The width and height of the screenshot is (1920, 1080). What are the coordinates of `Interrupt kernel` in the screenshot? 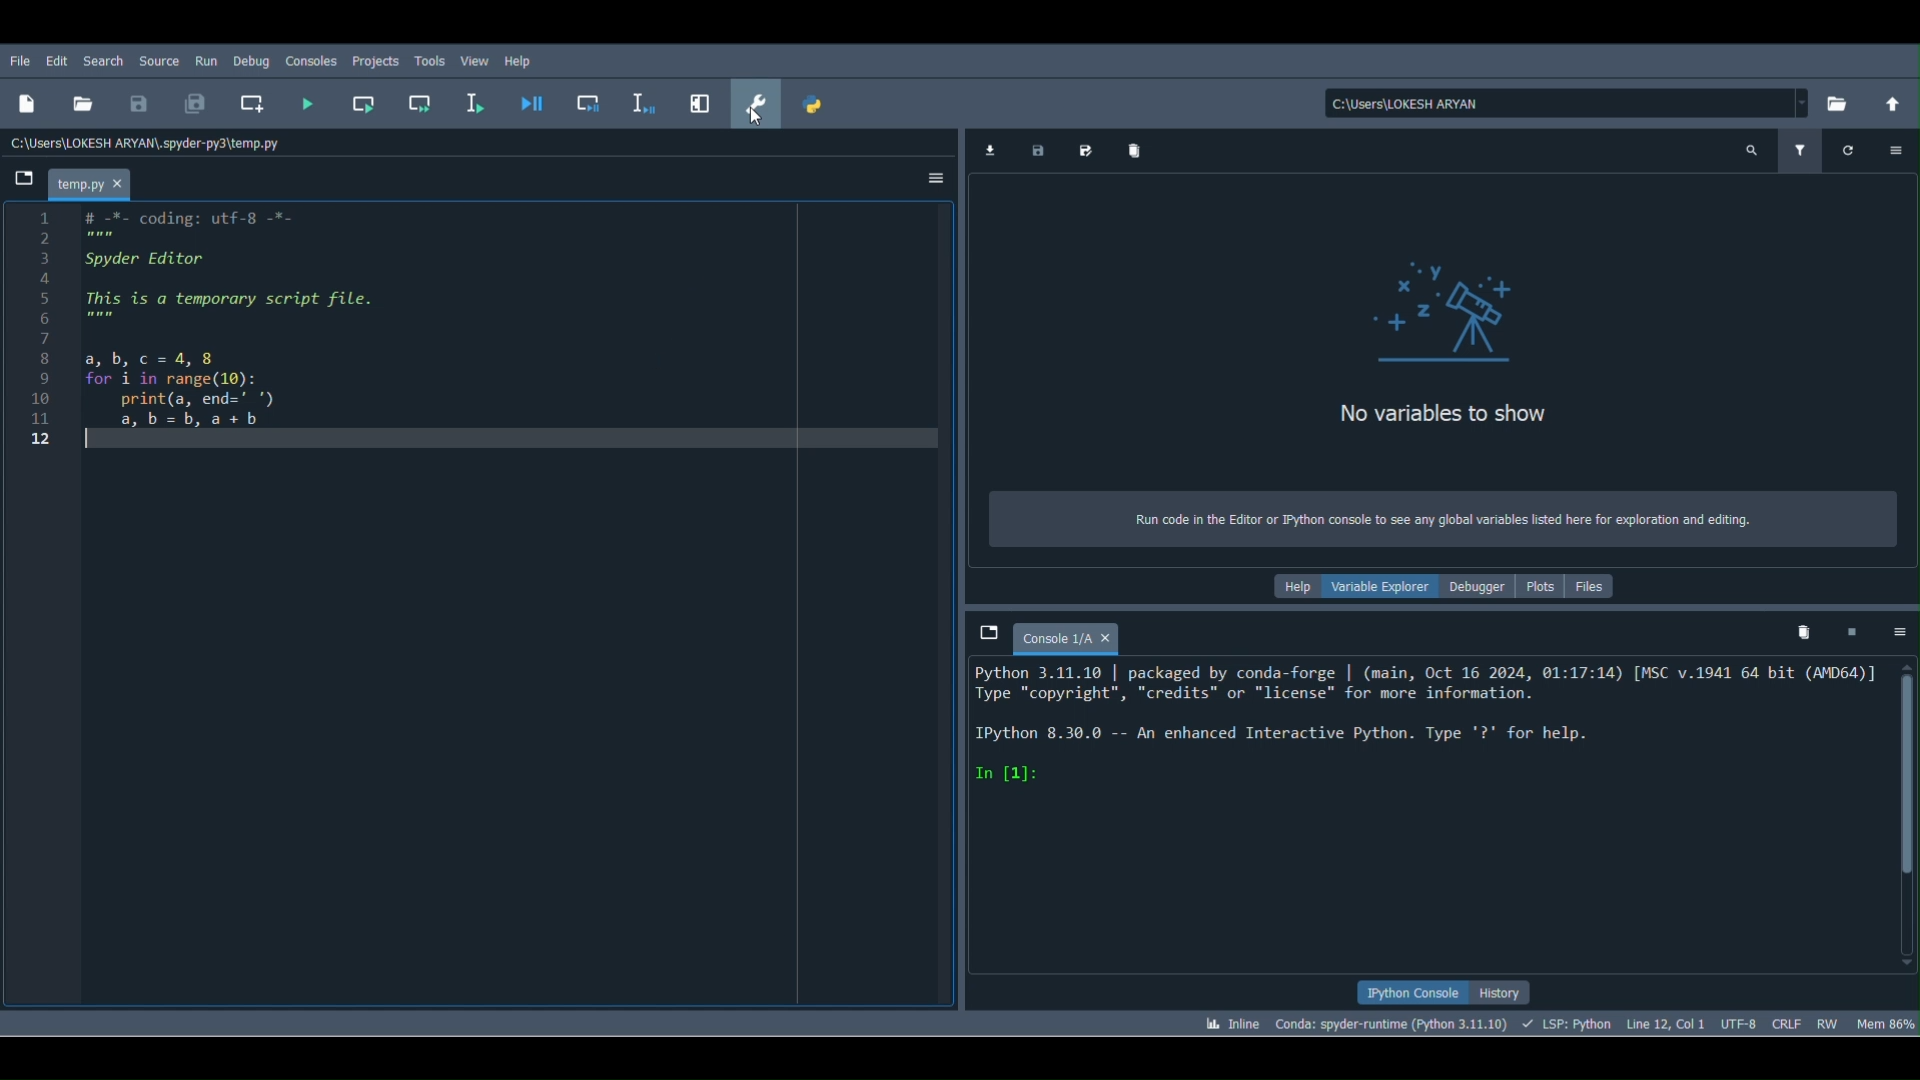 It's located at (1859, 631).